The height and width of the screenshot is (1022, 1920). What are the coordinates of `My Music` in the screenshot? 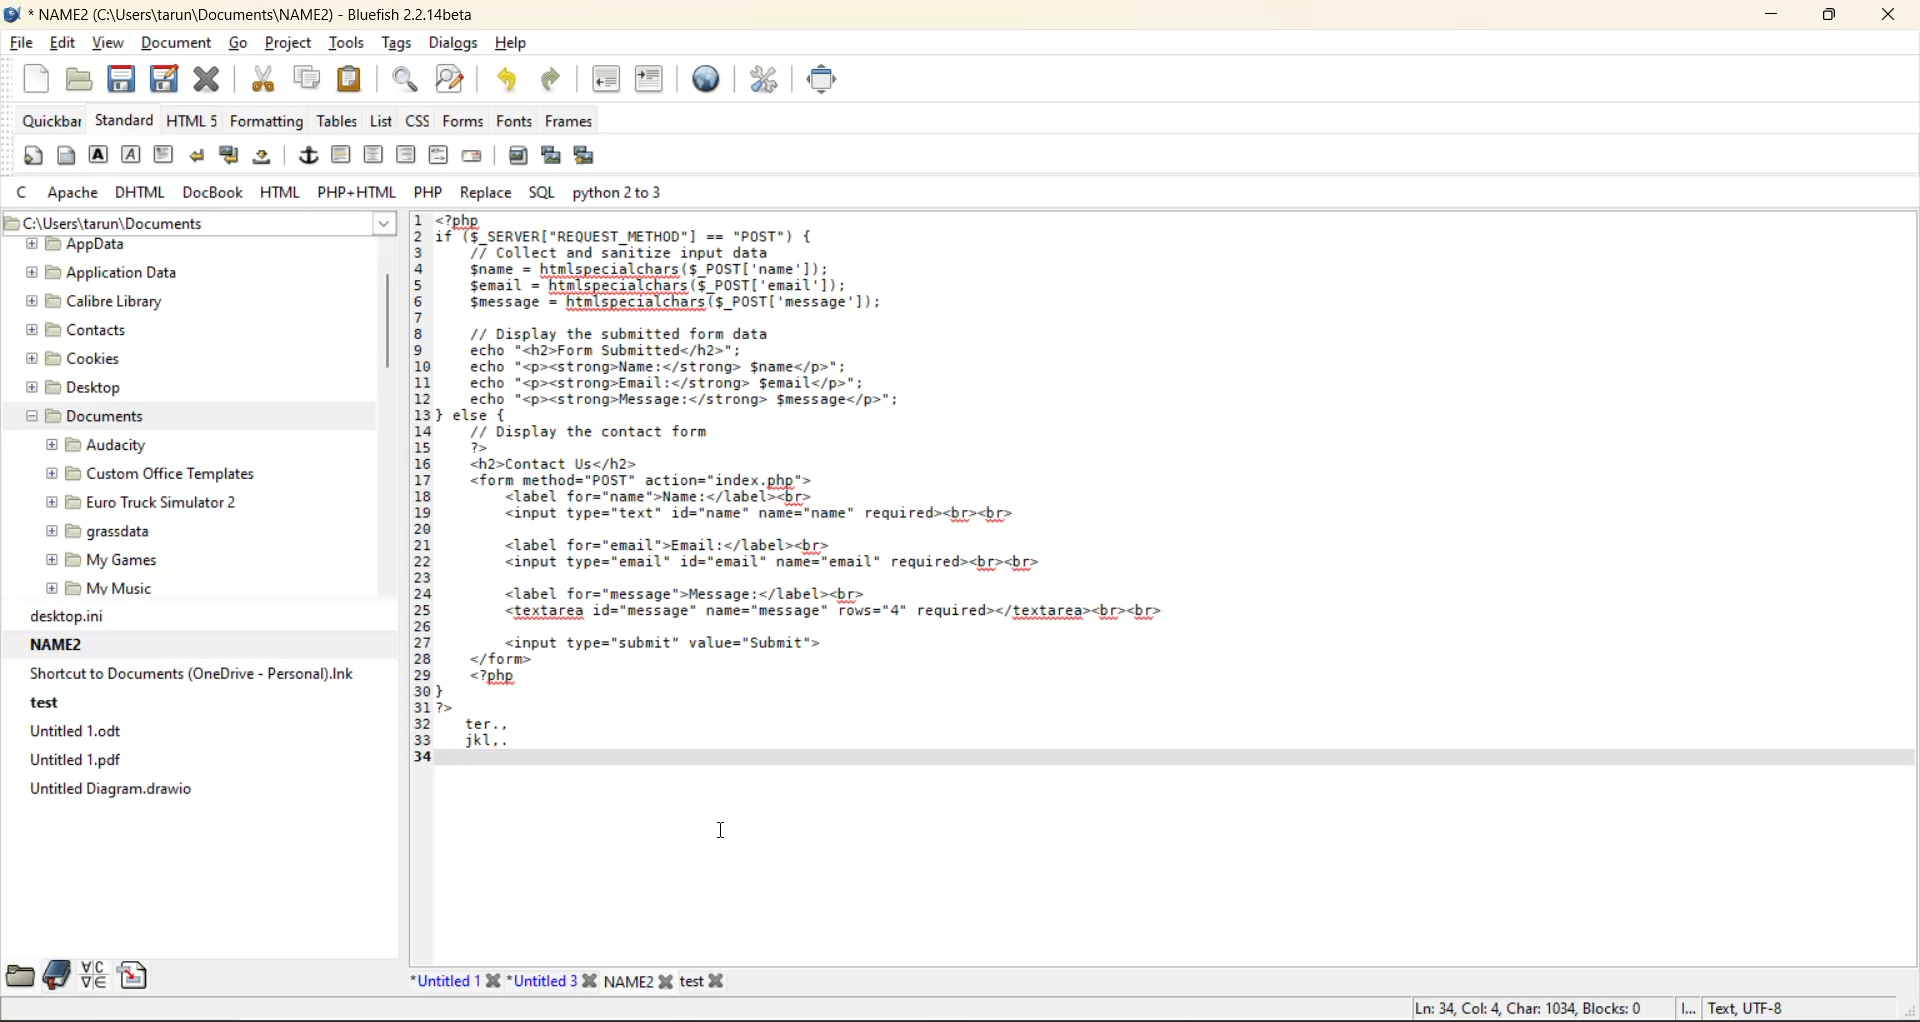 It's located at (96, 588).